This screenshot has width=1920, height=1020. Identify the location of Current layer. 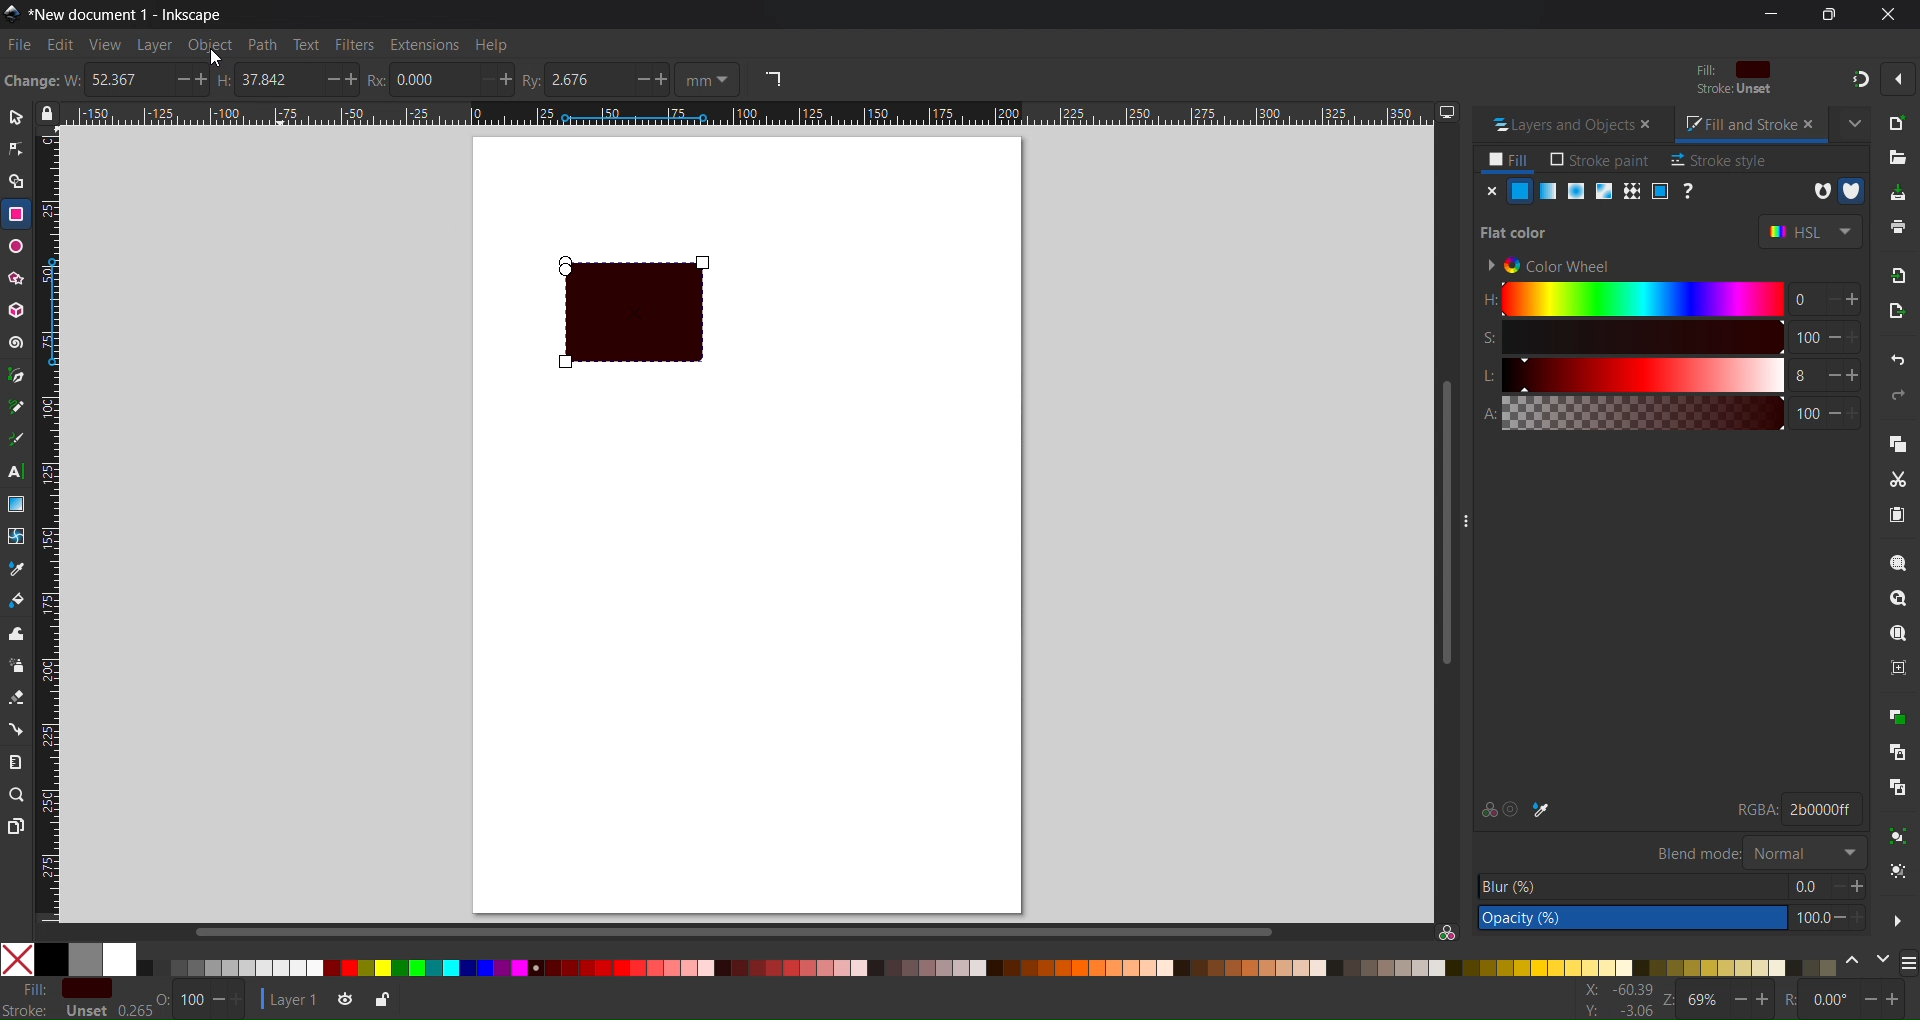
(289, 998).